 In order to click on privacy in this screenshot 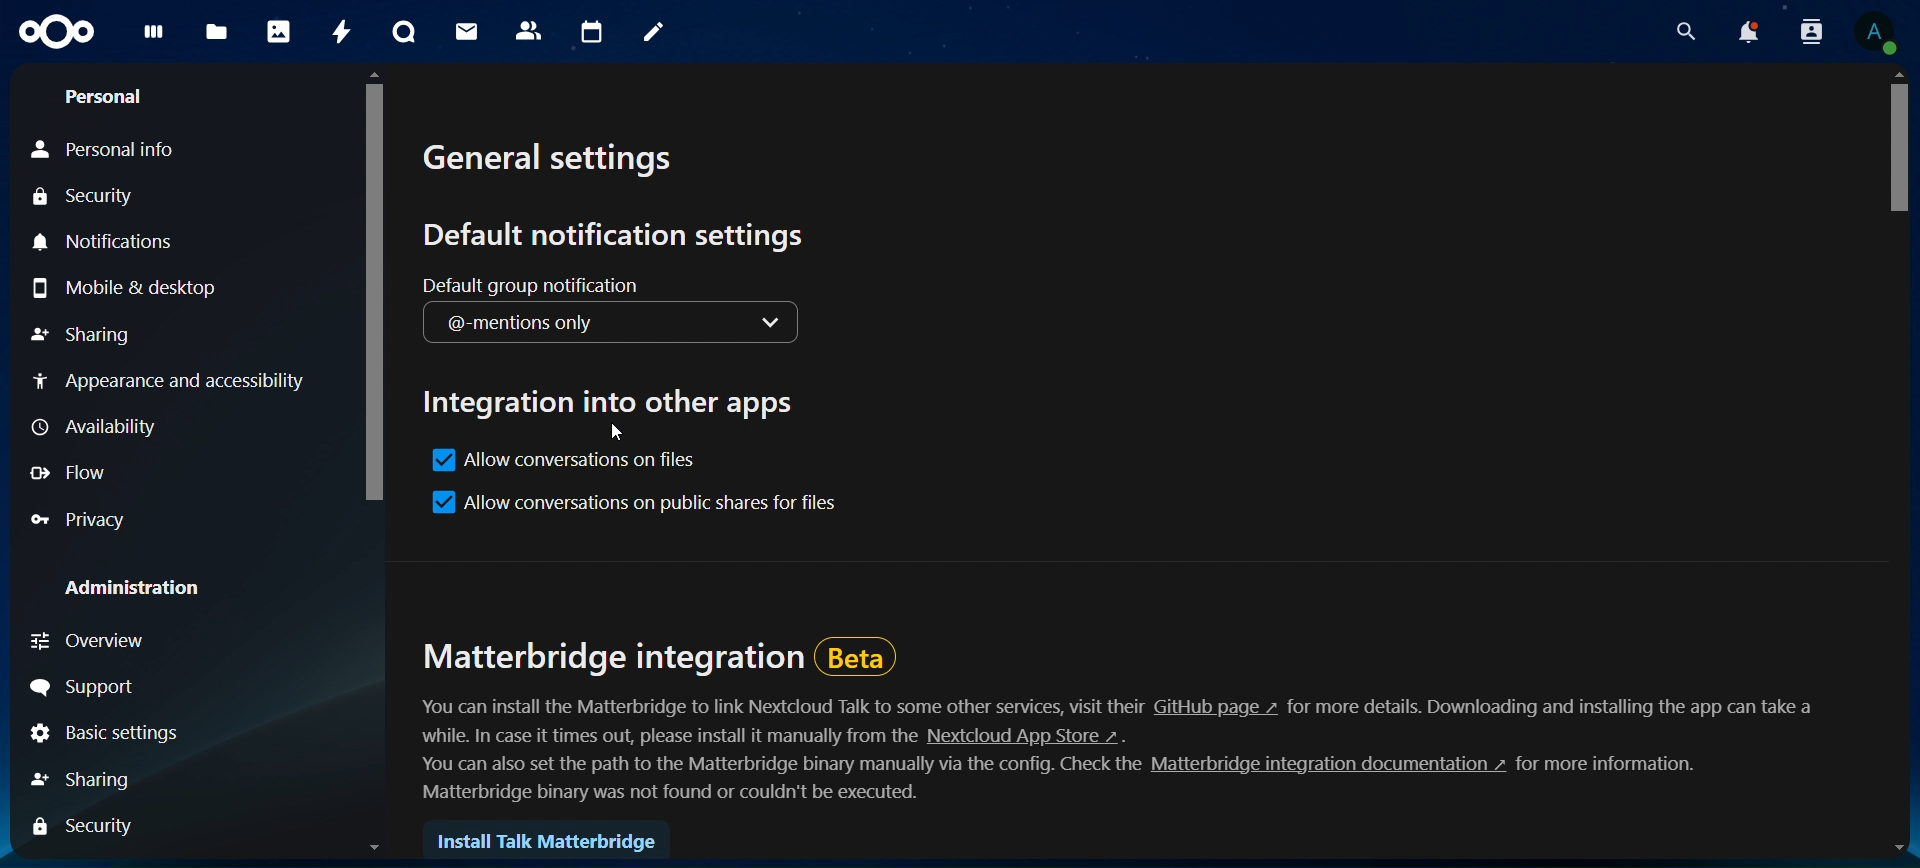, I will do `click(86, 518)`.